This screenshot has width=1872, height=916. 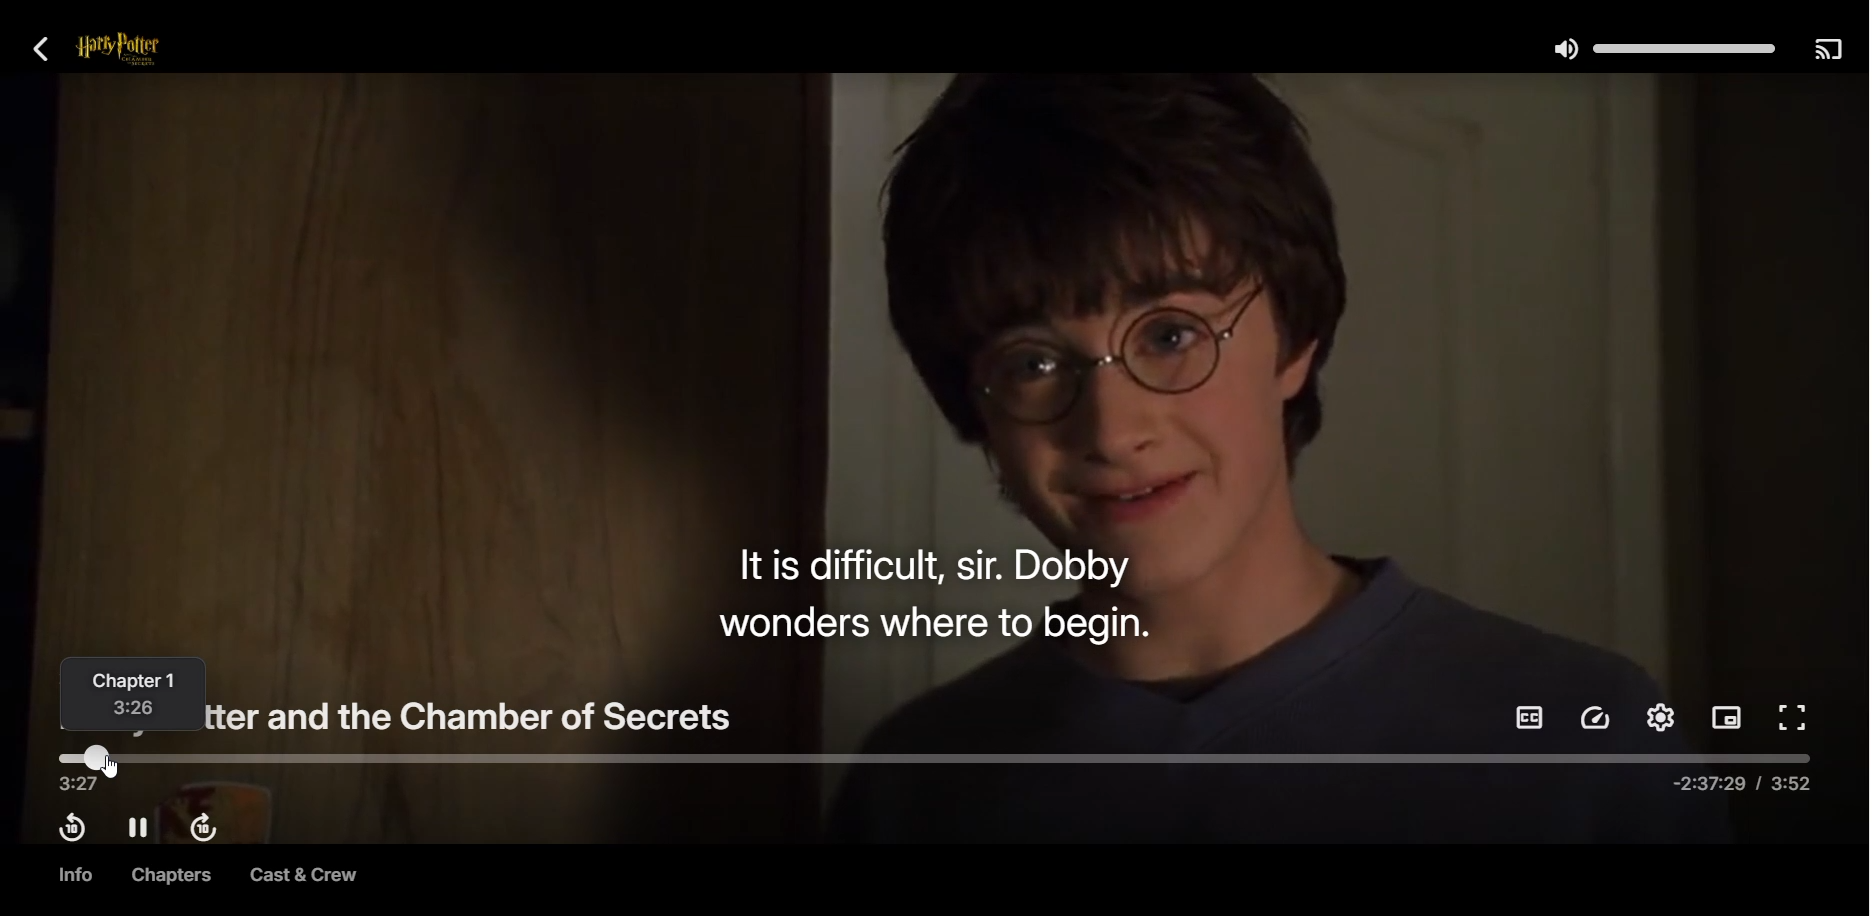 I want to click on Back, so click(x=42, y=48).